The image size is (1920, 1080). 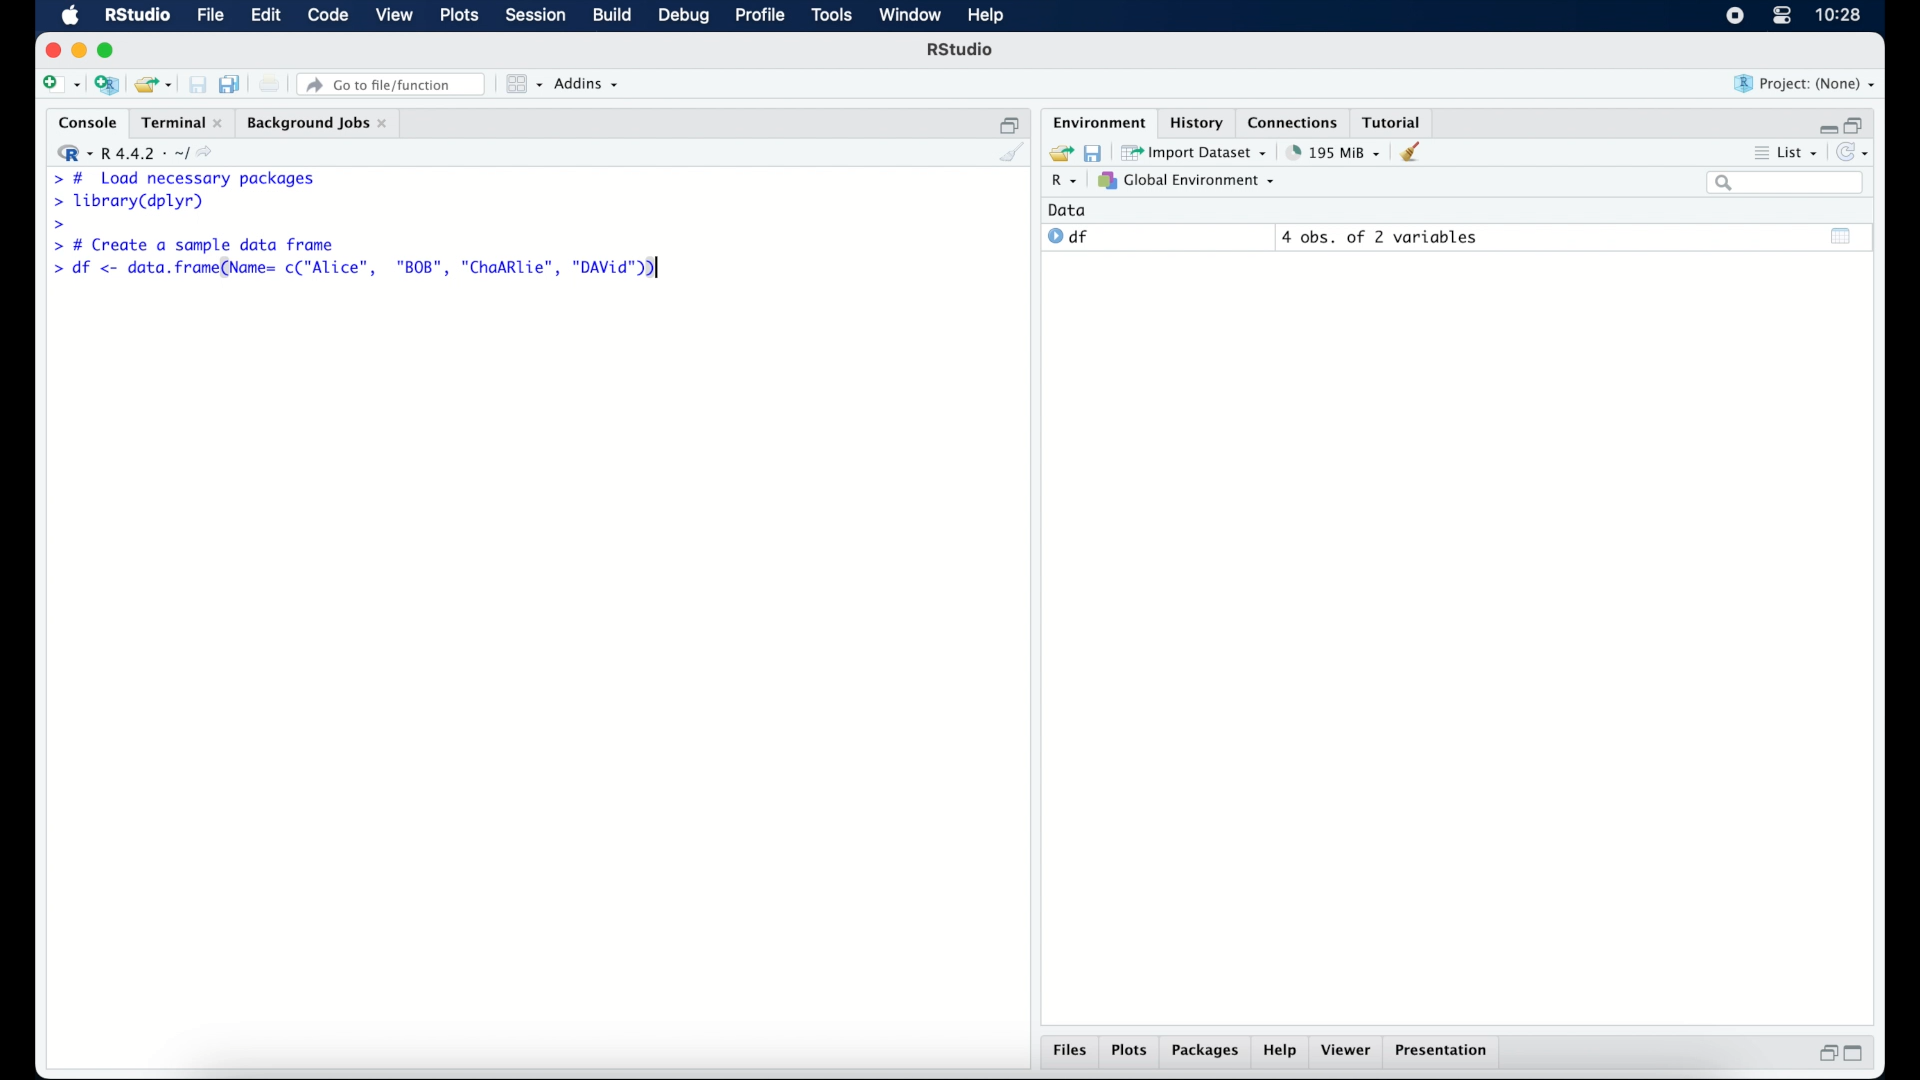 What do you see at coordinates (232, 83) in the screenshot?
I see `save all documents ` at bounding box center [232, 83].